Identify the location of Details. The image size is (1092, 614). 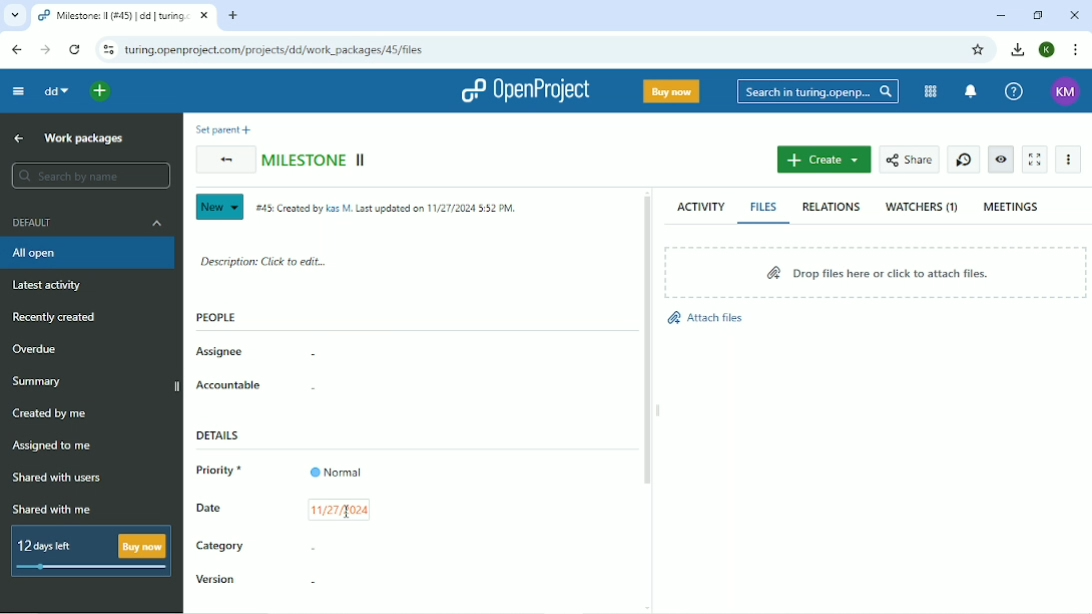
(223, 436).